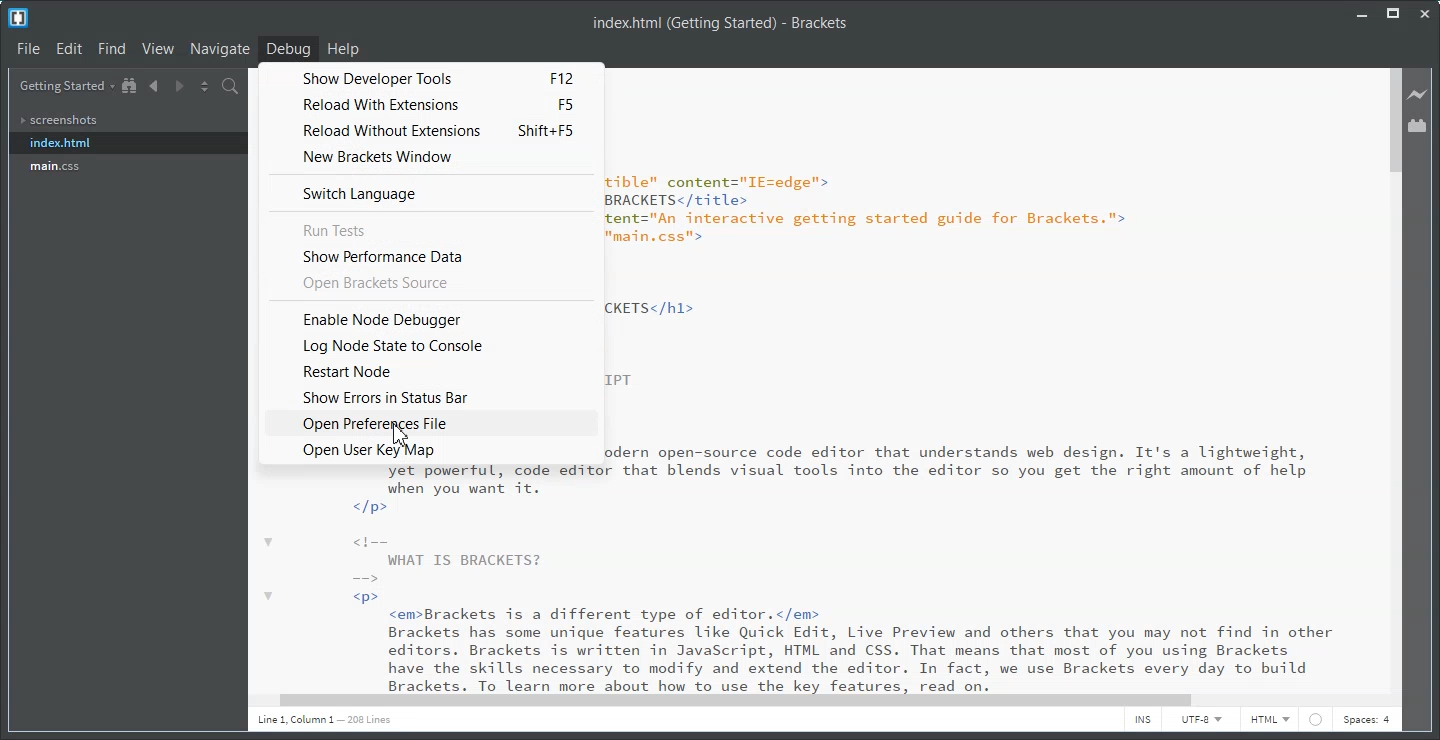 The image size is (1440, 740). What do you see at coordinates (288, 49) in the screenshot?
I see `Debug` at bounding box center [288, 49].